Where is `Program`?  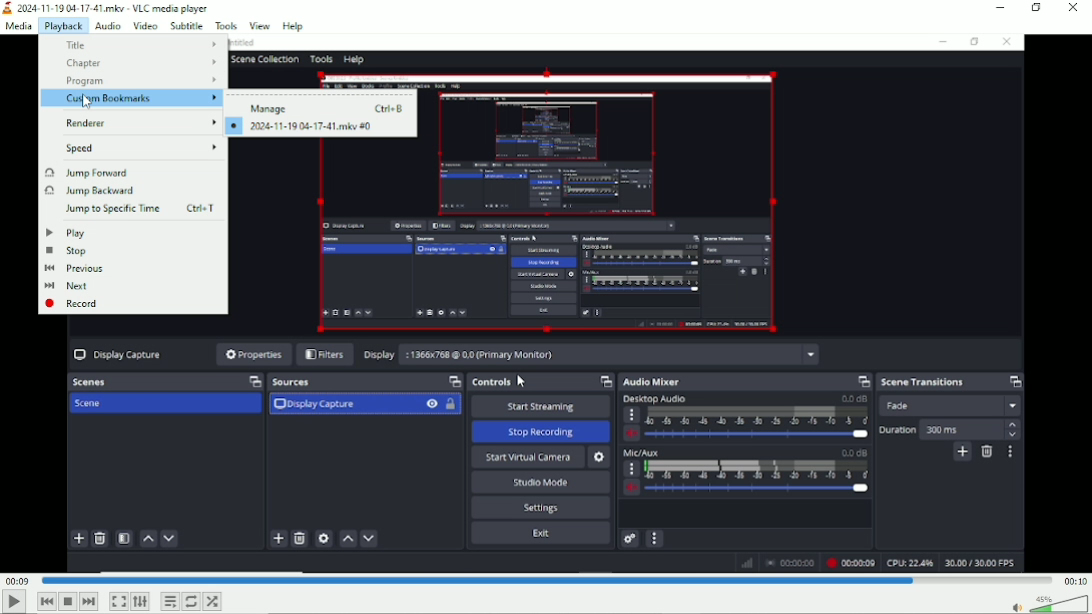 Program is located at coordinates (140, 81).